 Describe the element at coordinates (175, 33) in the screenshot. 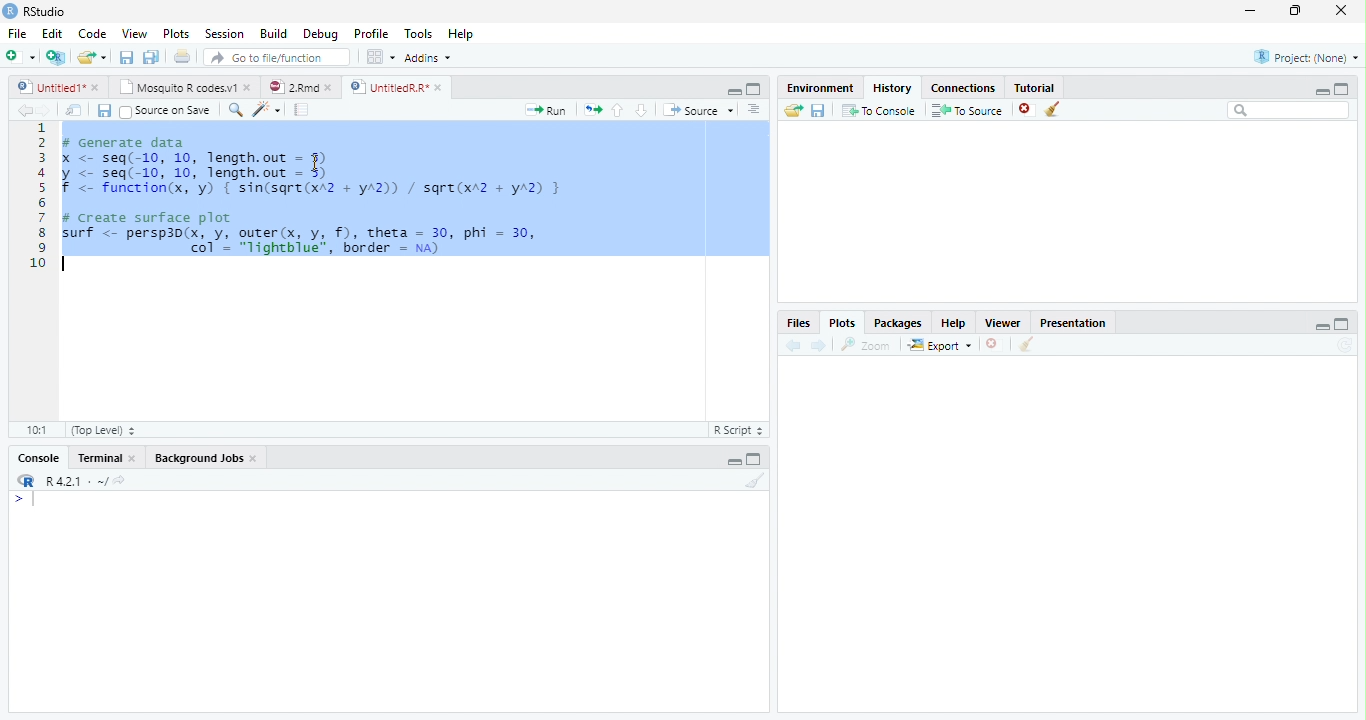

I see `Plots` at that location.